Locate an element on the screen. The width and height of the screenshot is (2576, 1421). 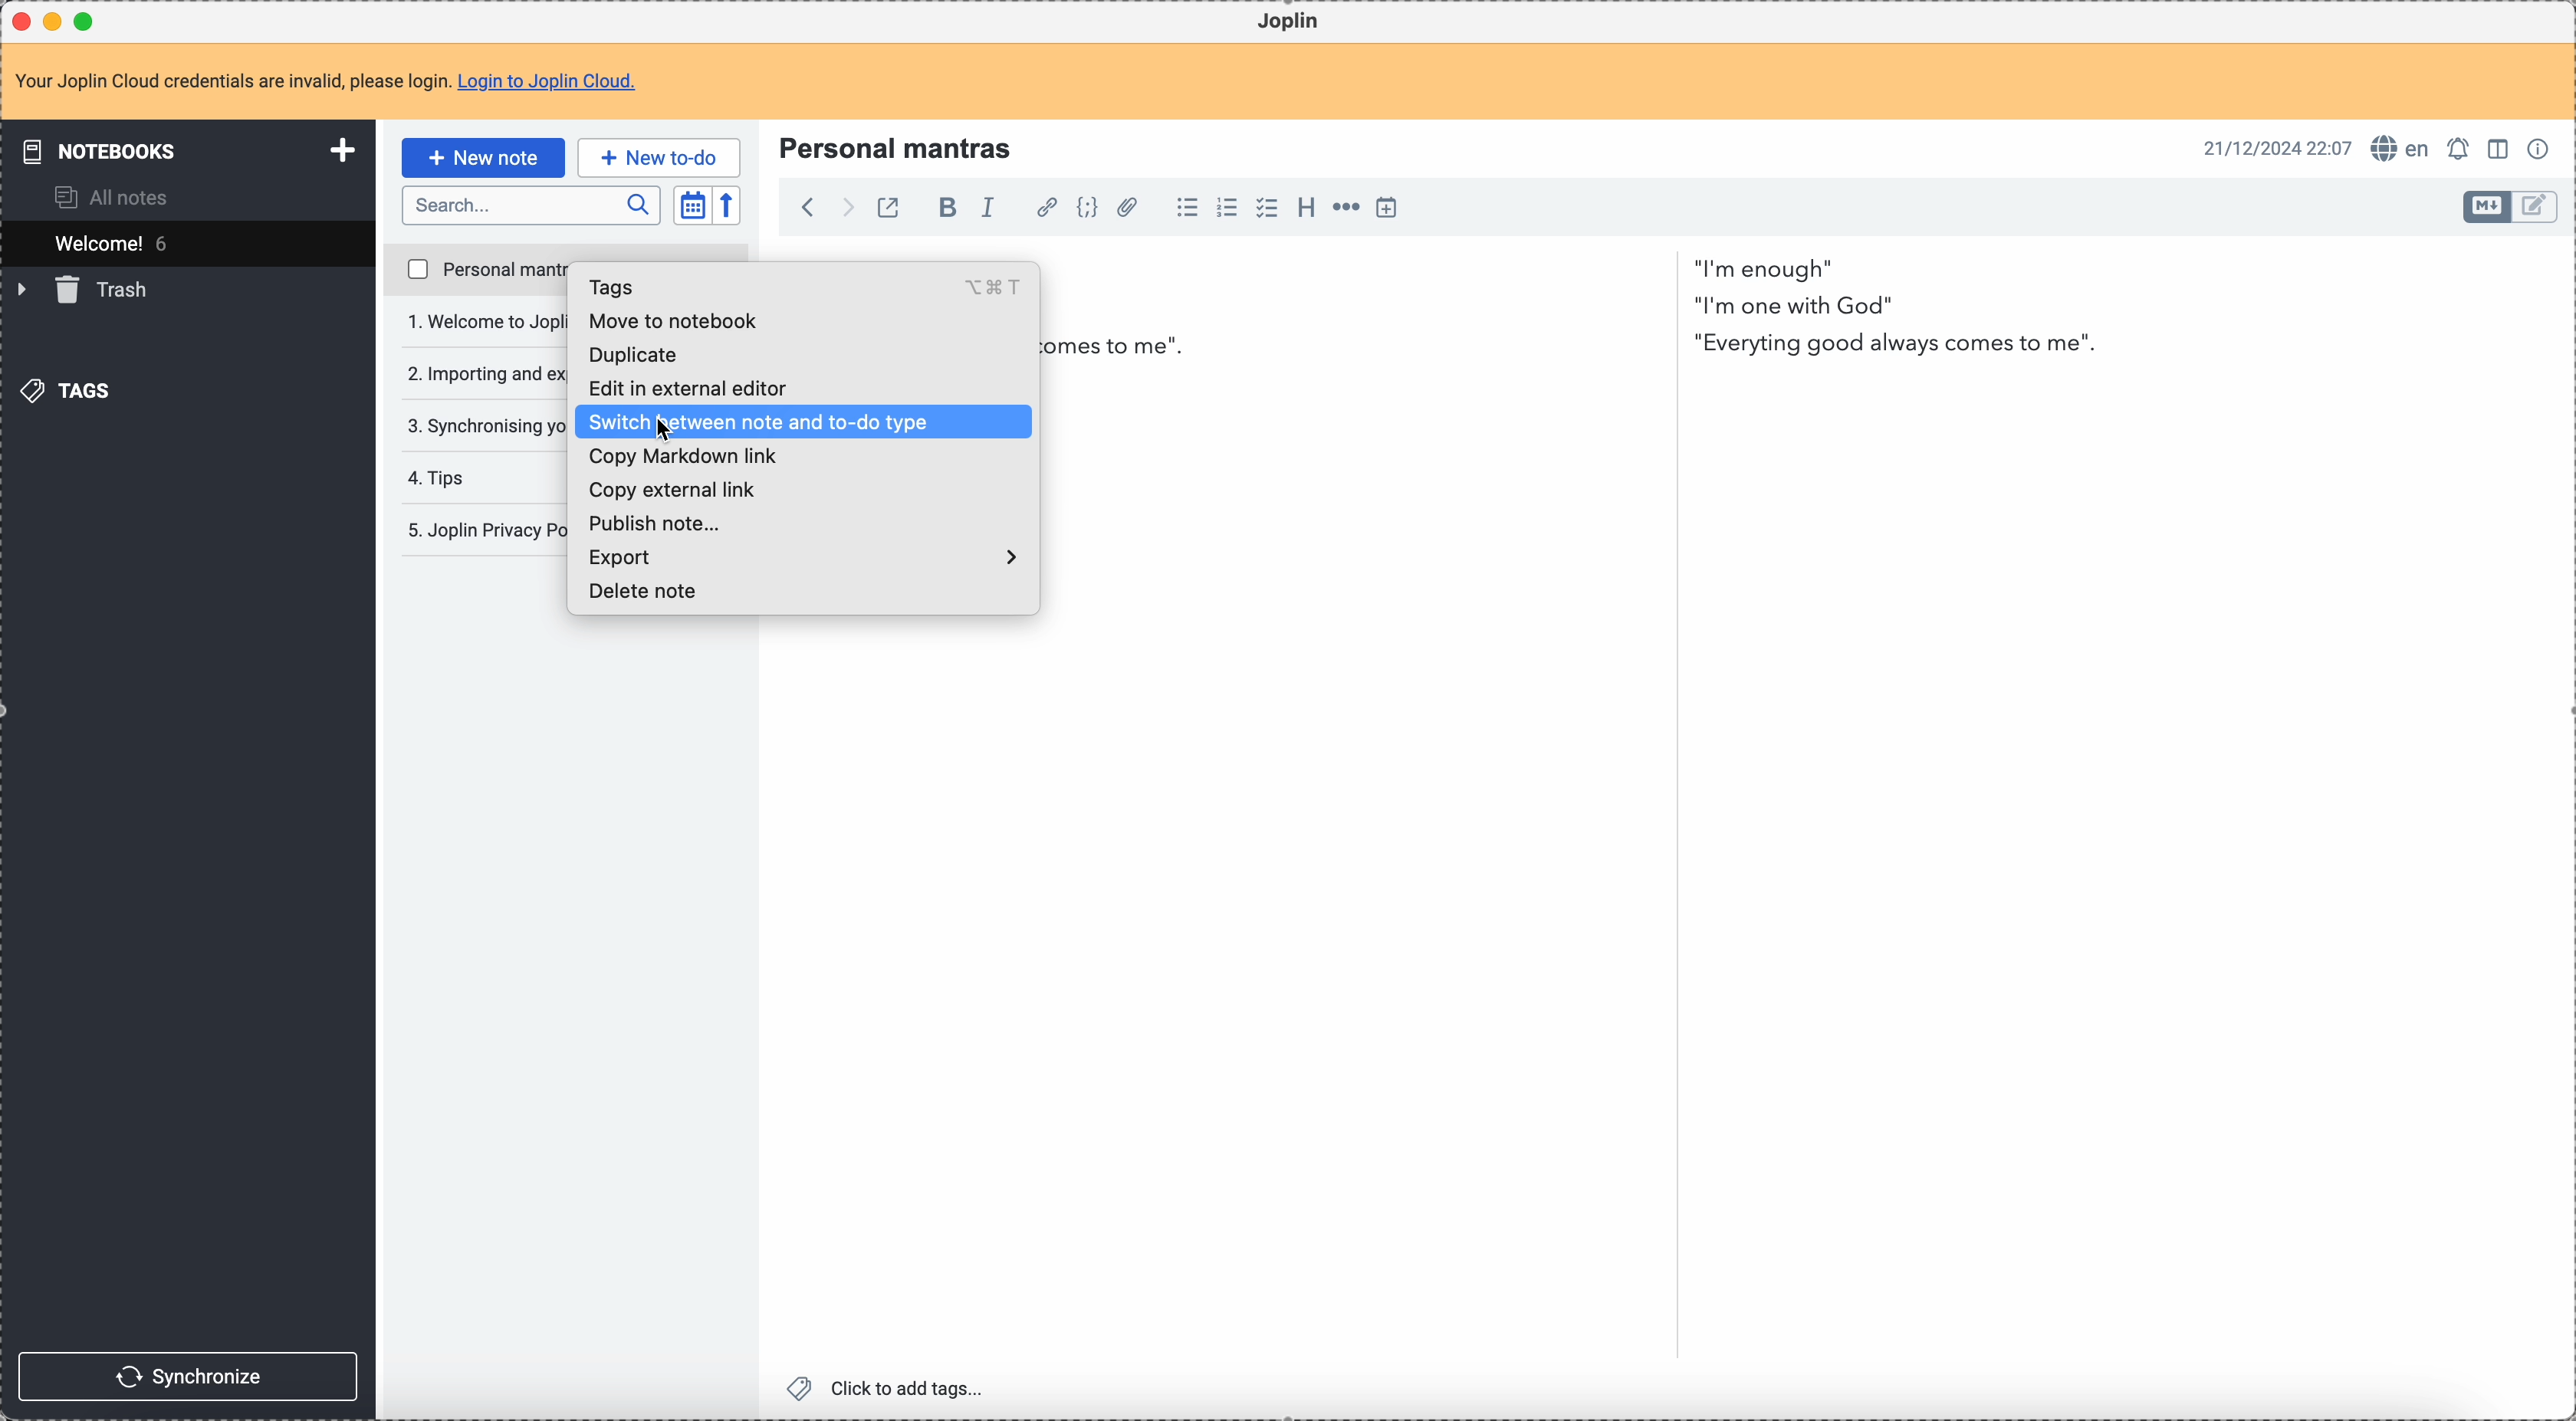
toggle editor layout is located at coordinates (2489, 208).